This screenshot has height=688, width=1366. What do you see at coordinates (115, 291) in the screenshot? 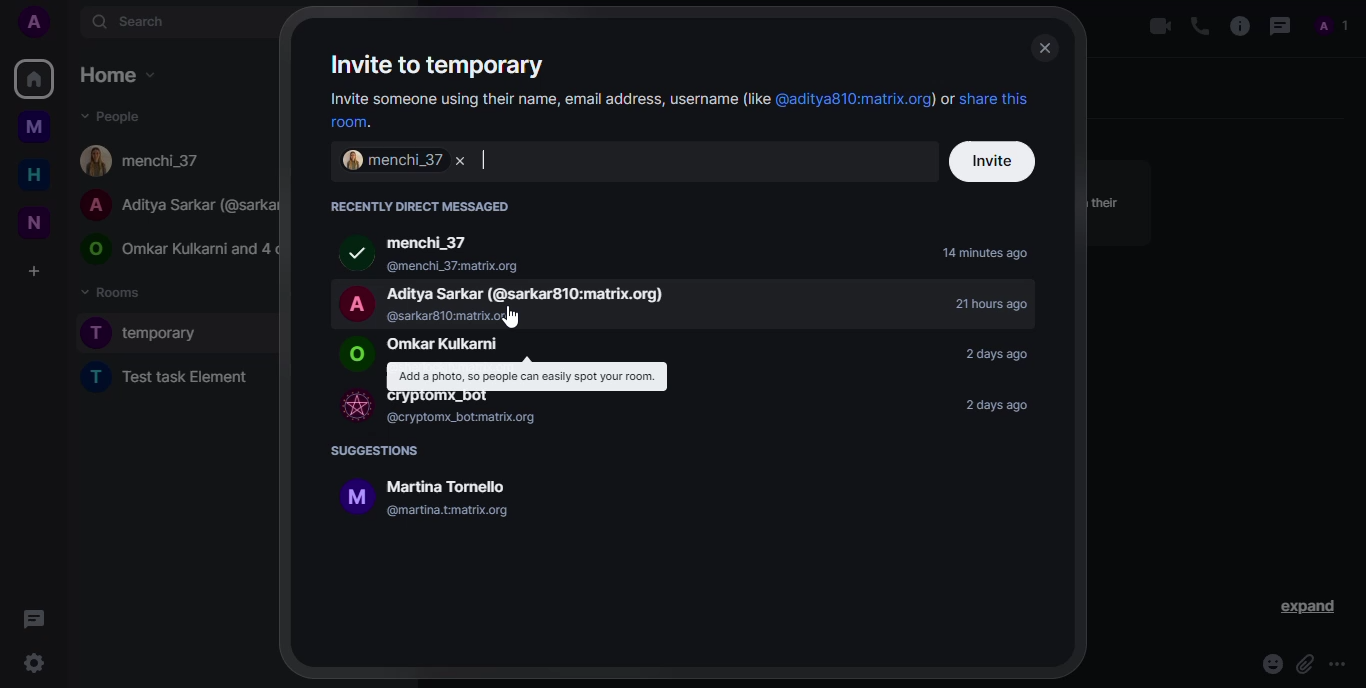
I see `rooms` at bounding box center [115, 291].